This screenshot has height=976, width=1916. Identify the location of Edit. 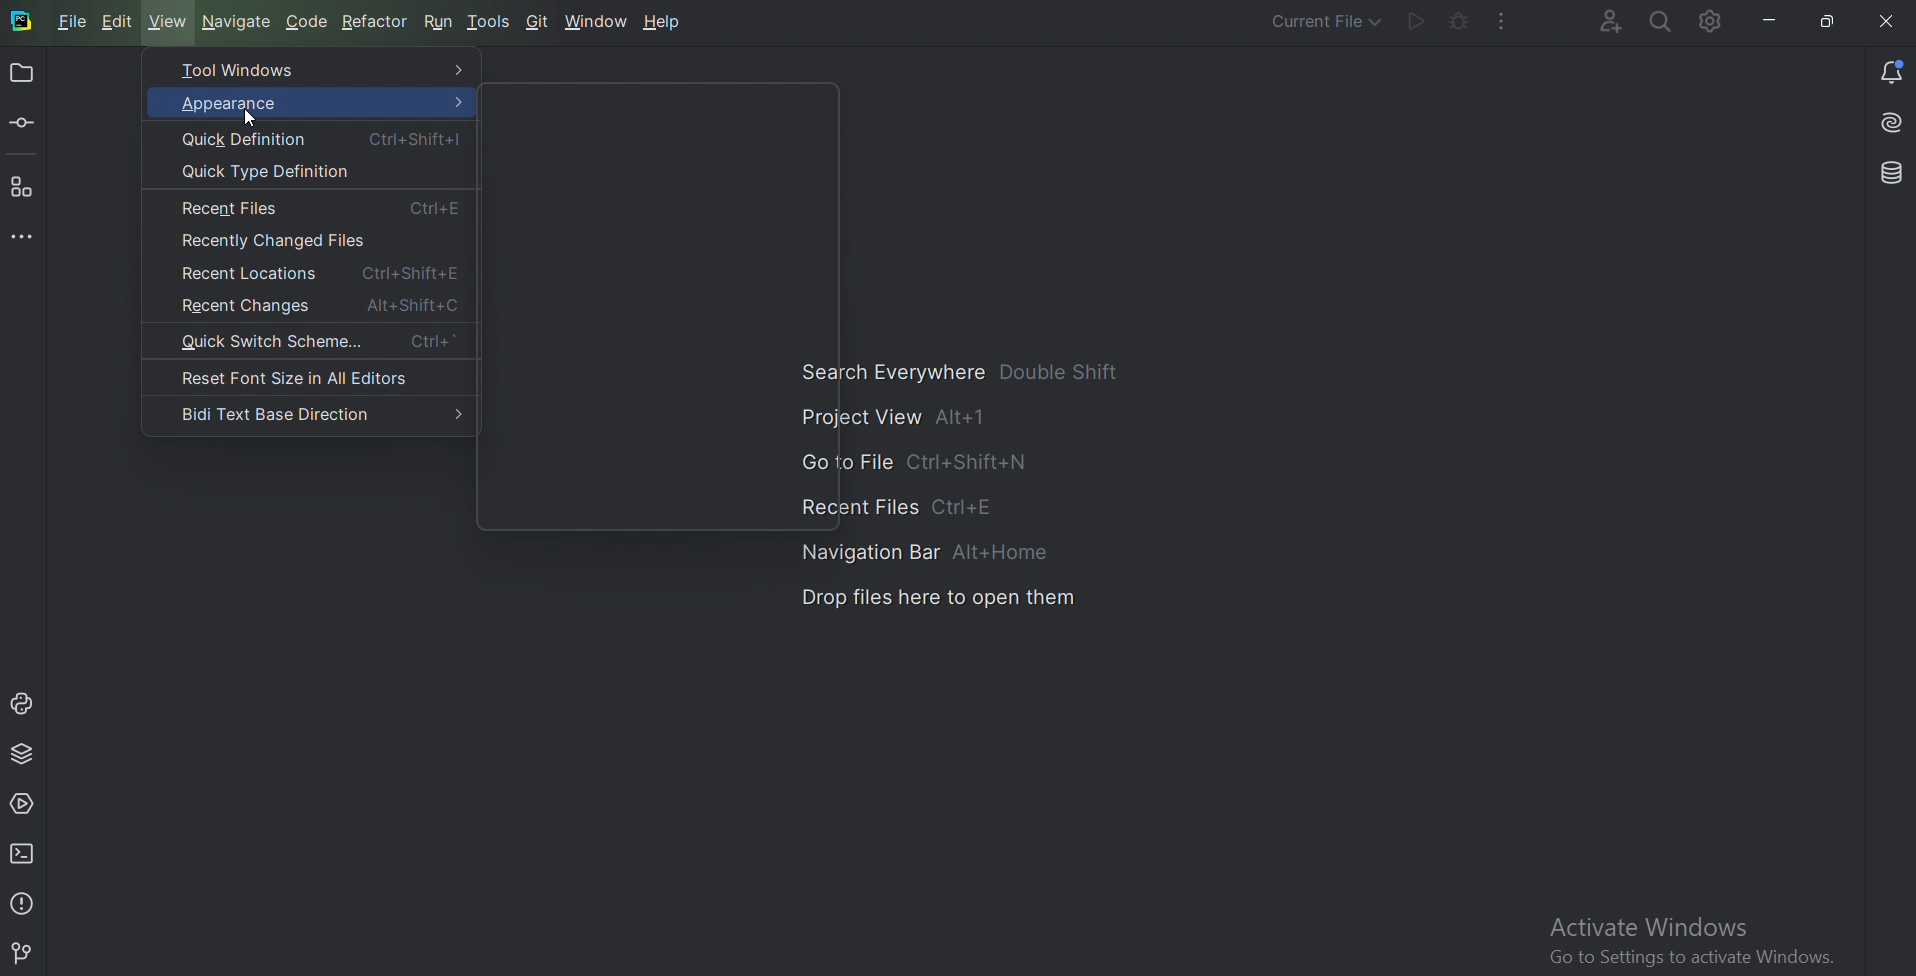
(116, 20).